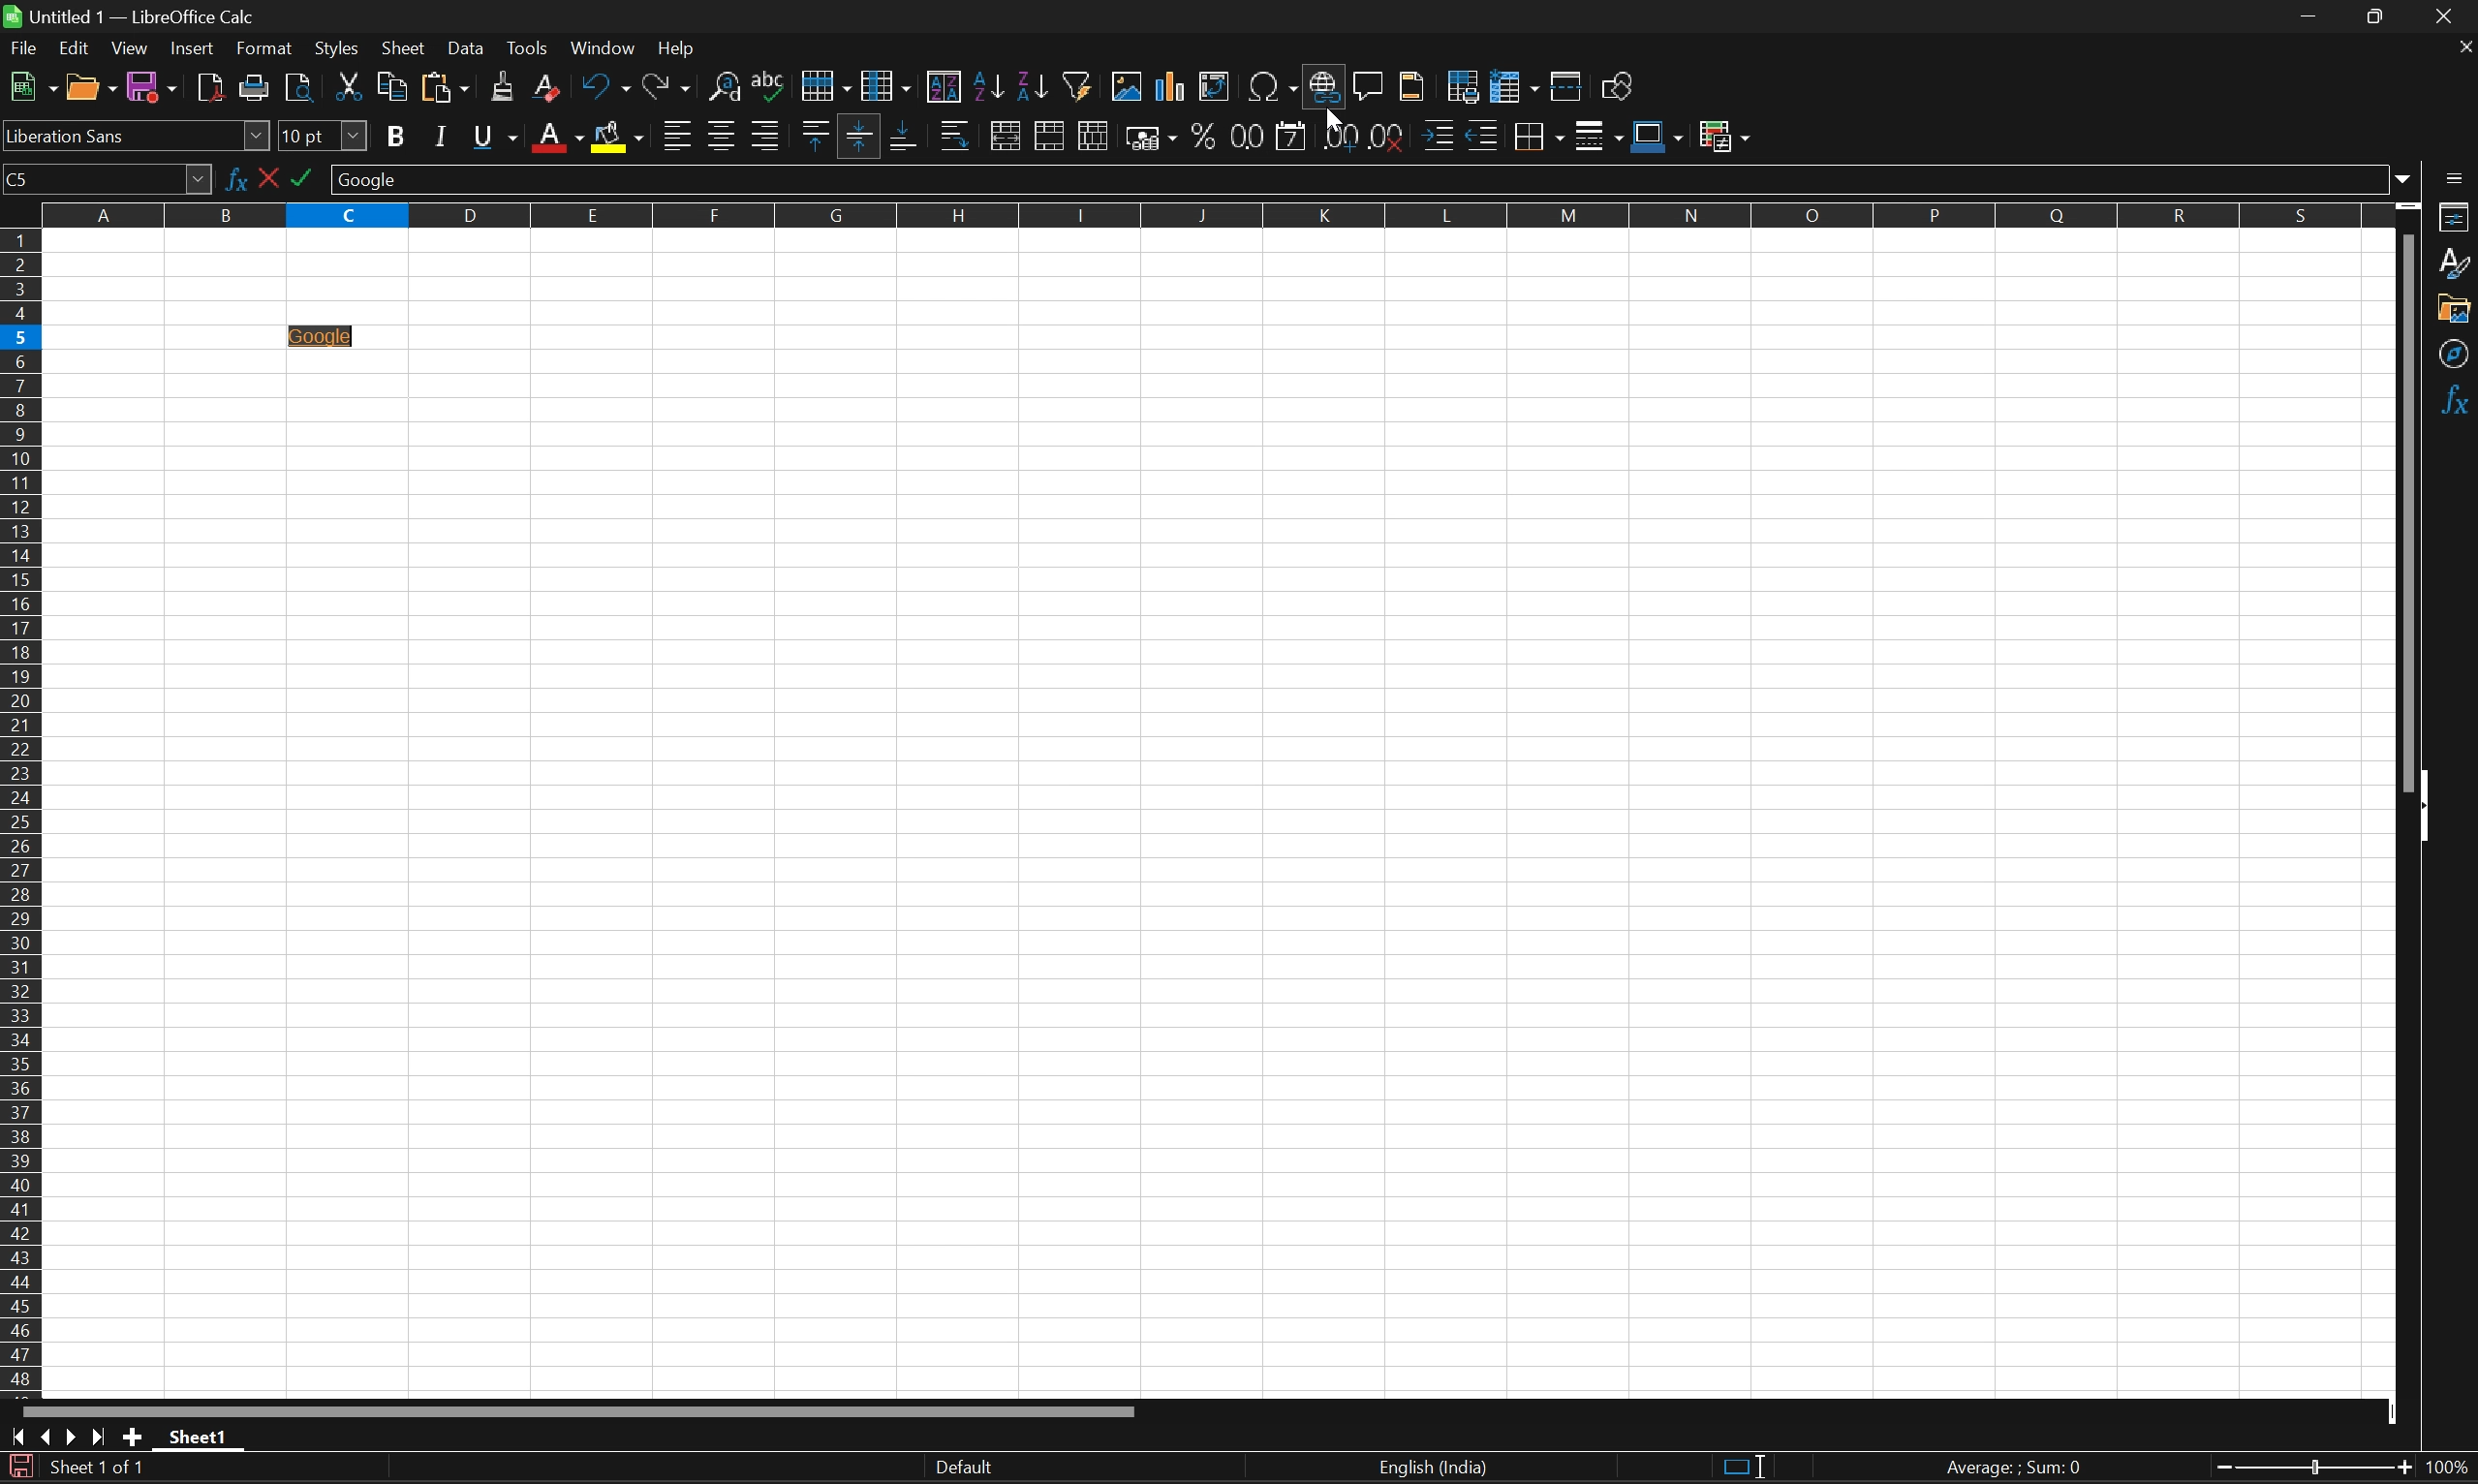 The width and height of the screenshot is (2478, 1484). What do you see at coordinates (389, 85) in the screenshot?
I see `Copy` at bounding box center [389, 85].